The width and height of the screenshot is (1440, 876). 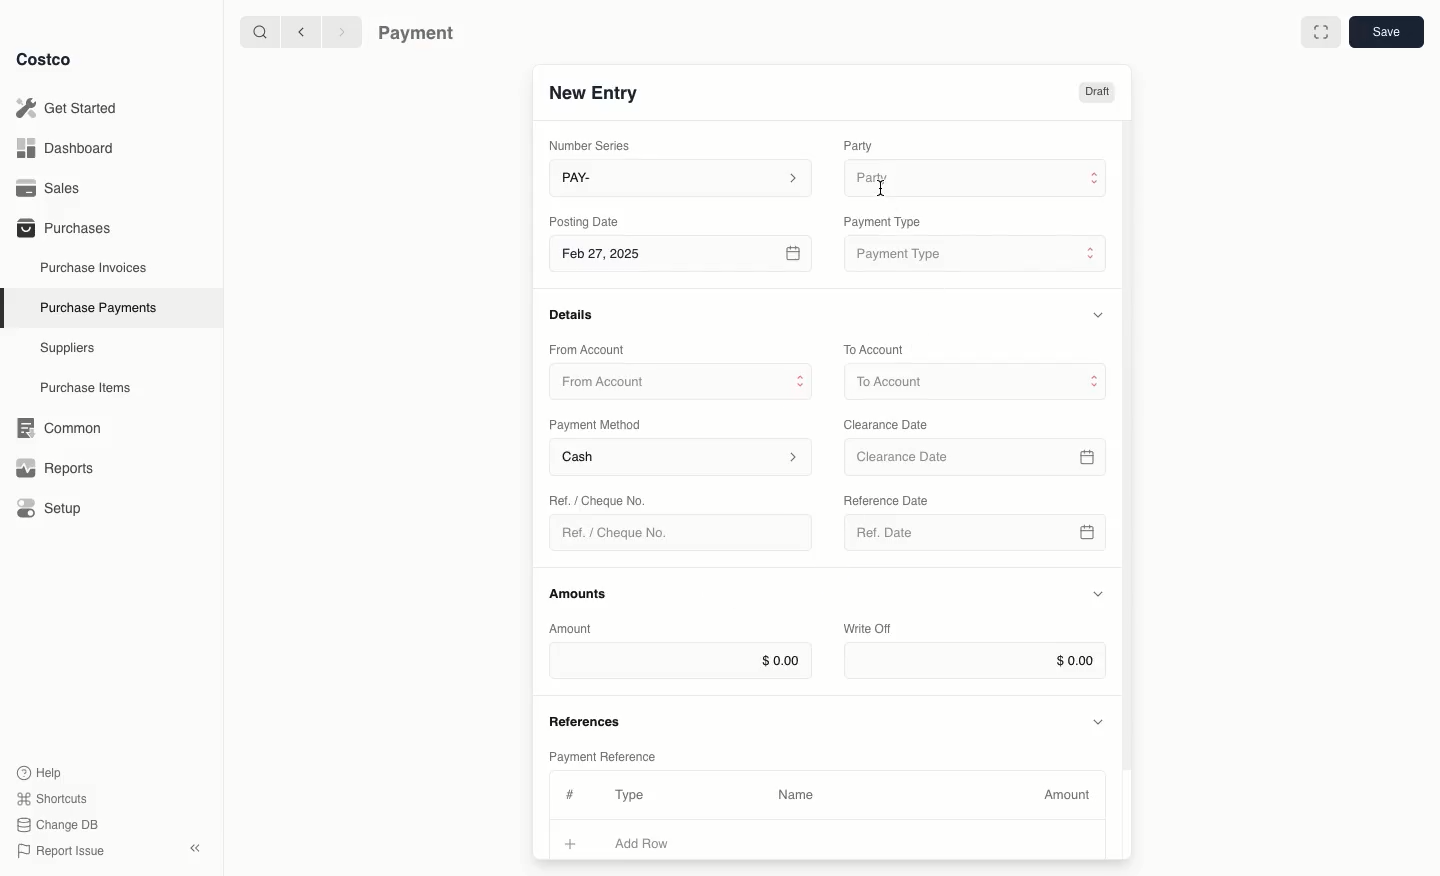 What do you see at coordinates (567, 792) in the screenshot?
I see `#` at bounding box center [567, 792].